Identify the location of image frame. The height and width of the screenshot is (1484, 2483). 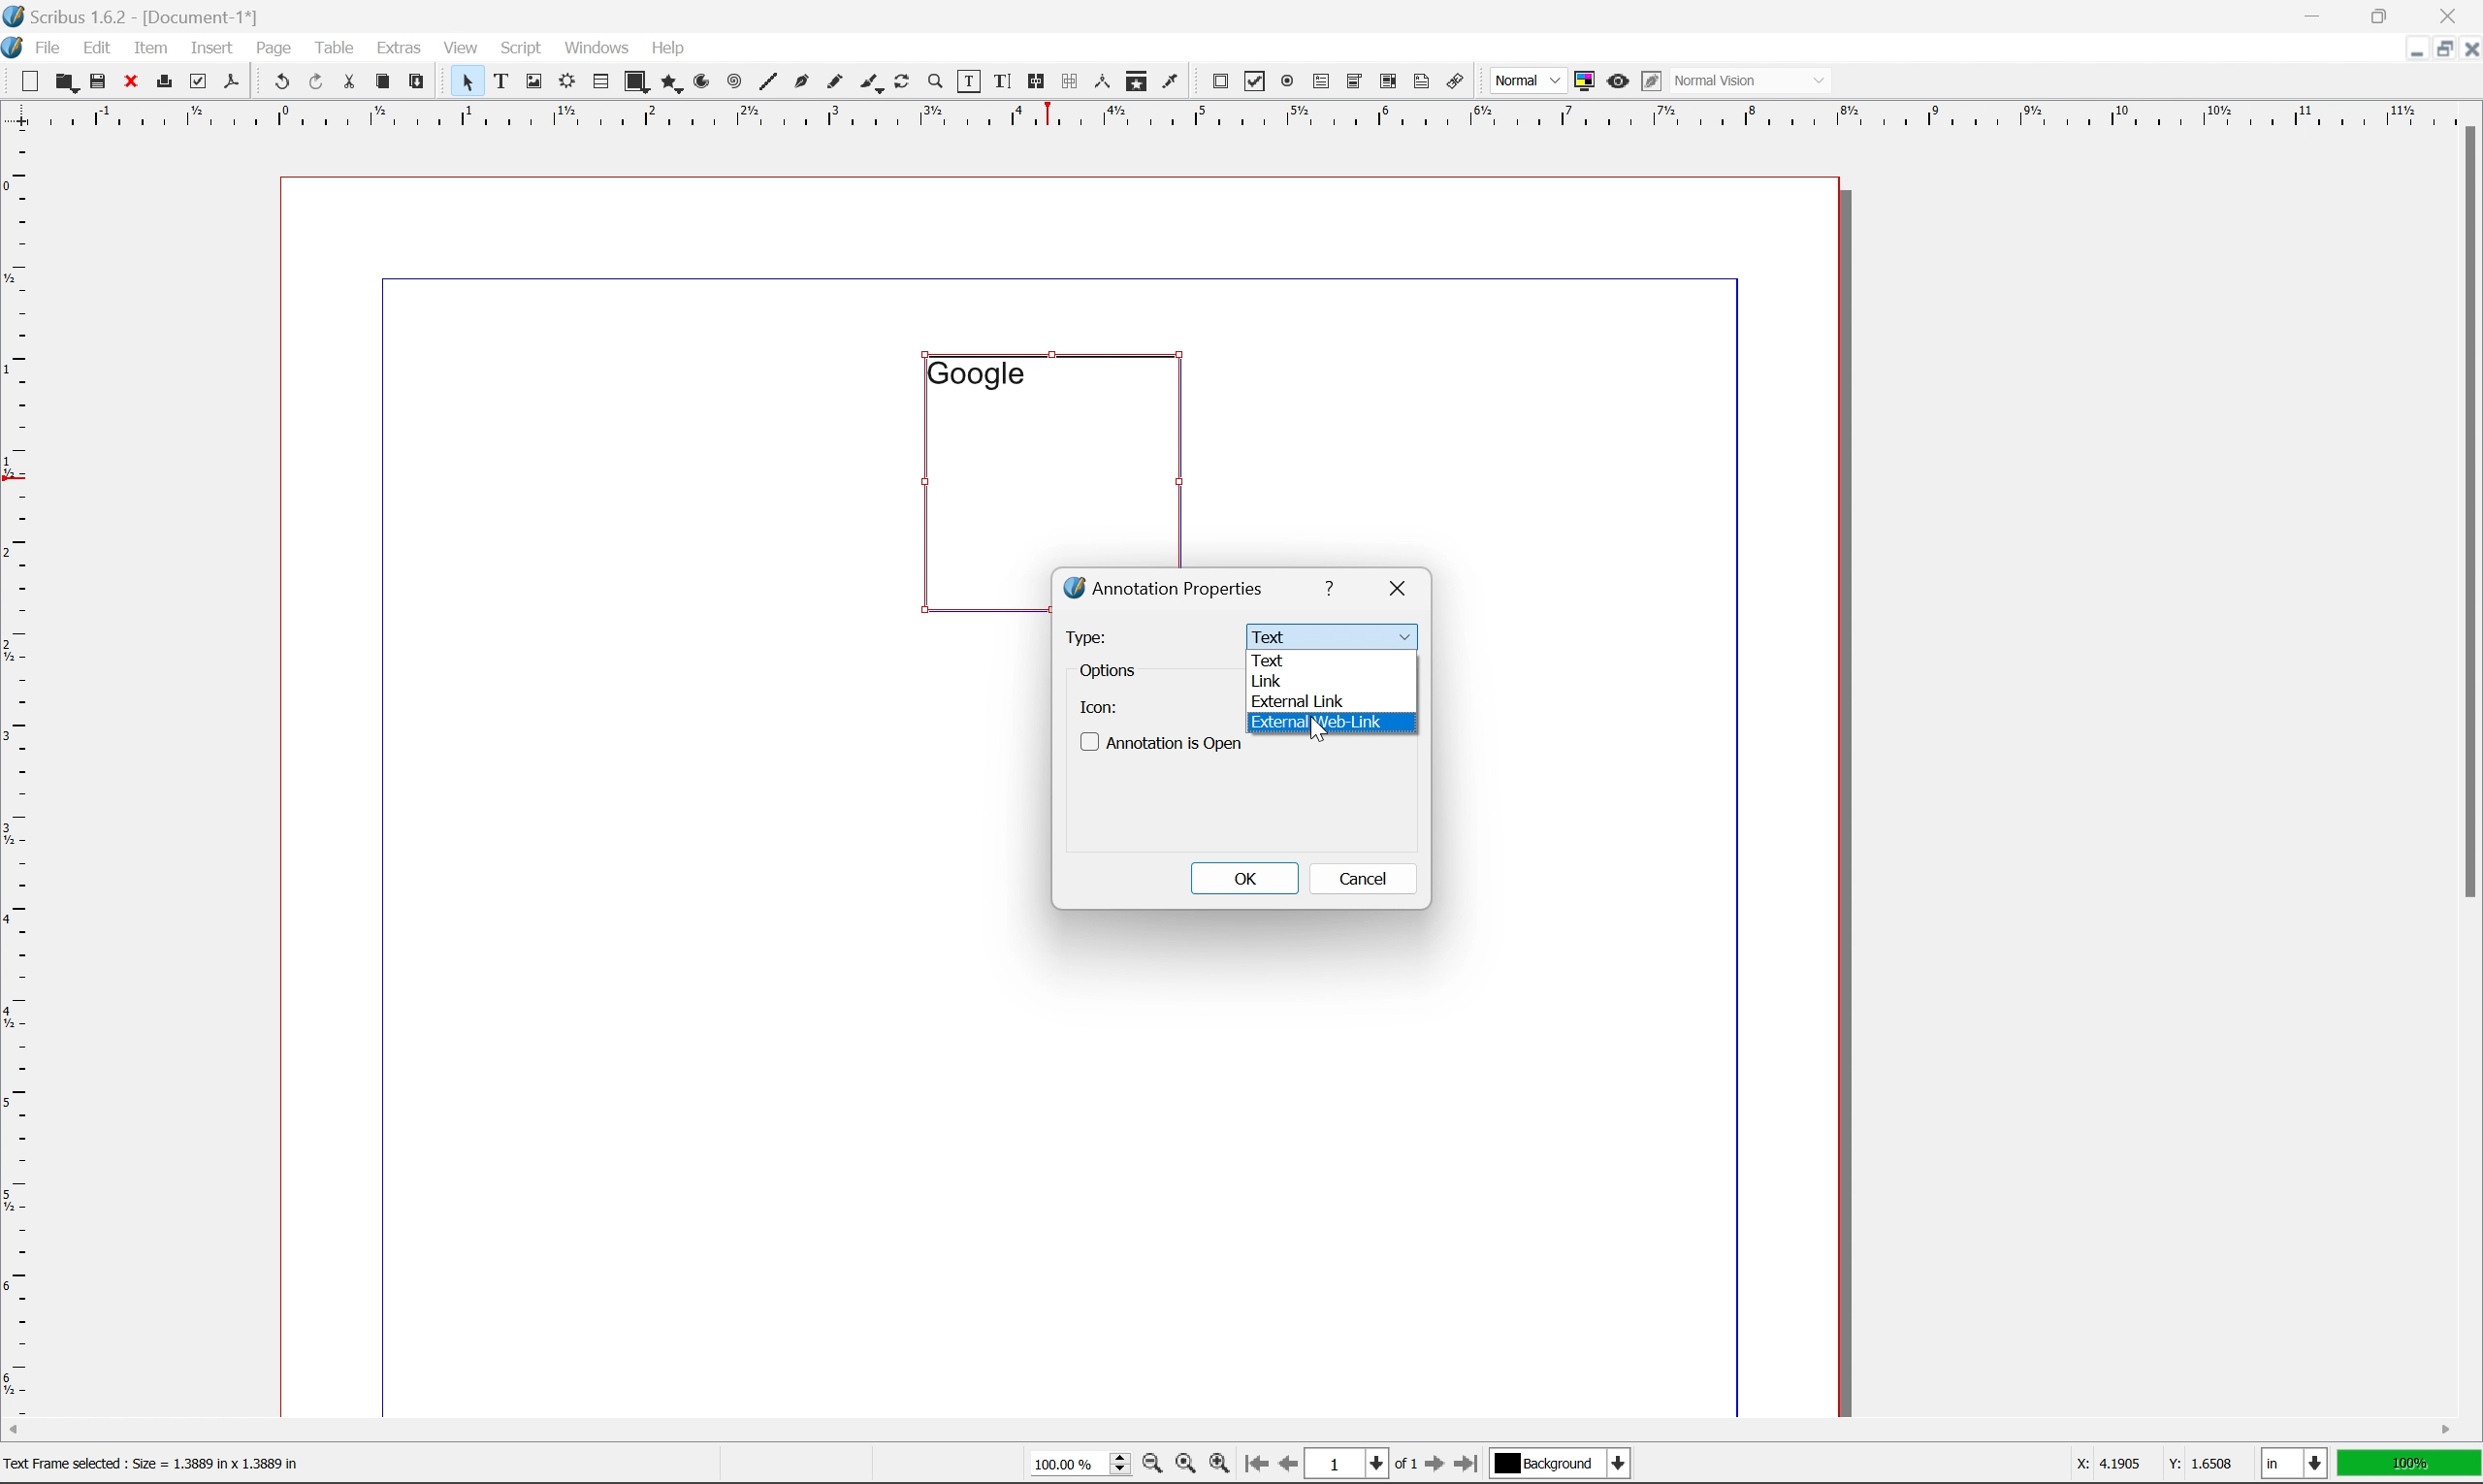
(534, 83).